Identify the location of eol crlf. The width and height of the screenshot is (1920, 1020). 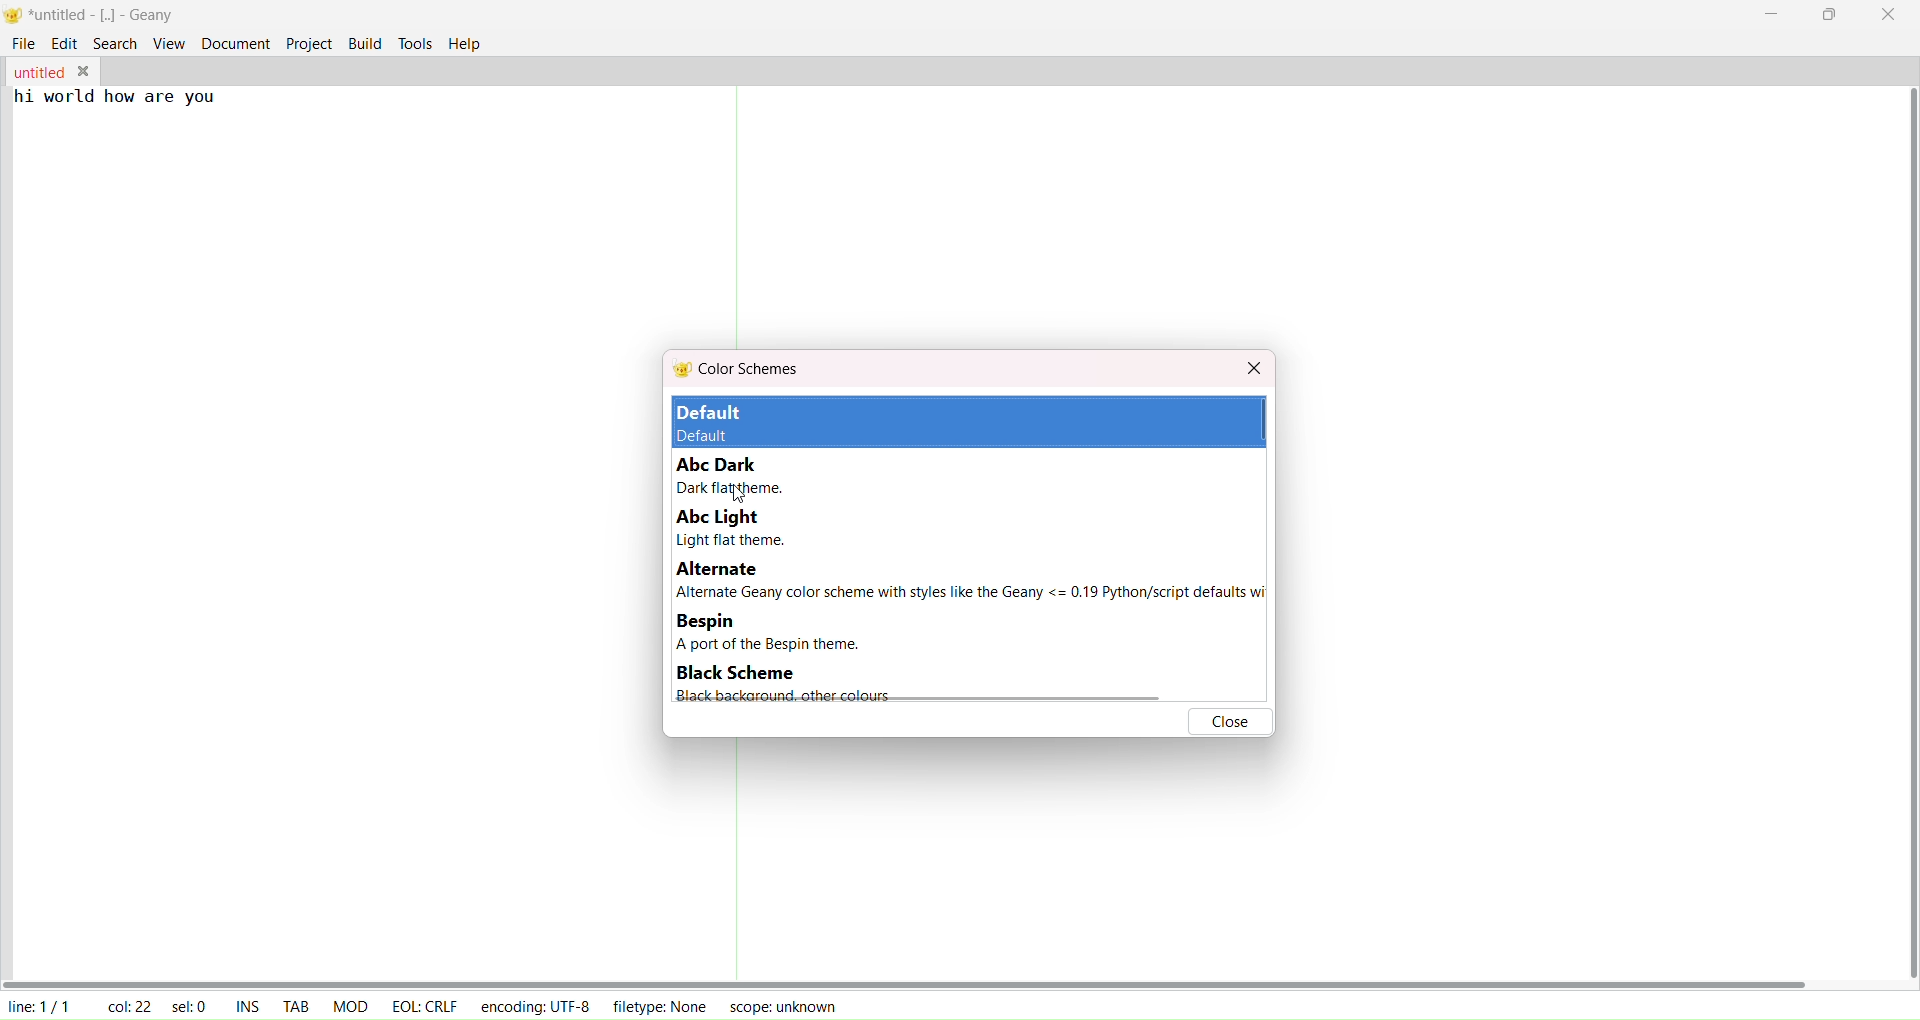
(420, 1005).